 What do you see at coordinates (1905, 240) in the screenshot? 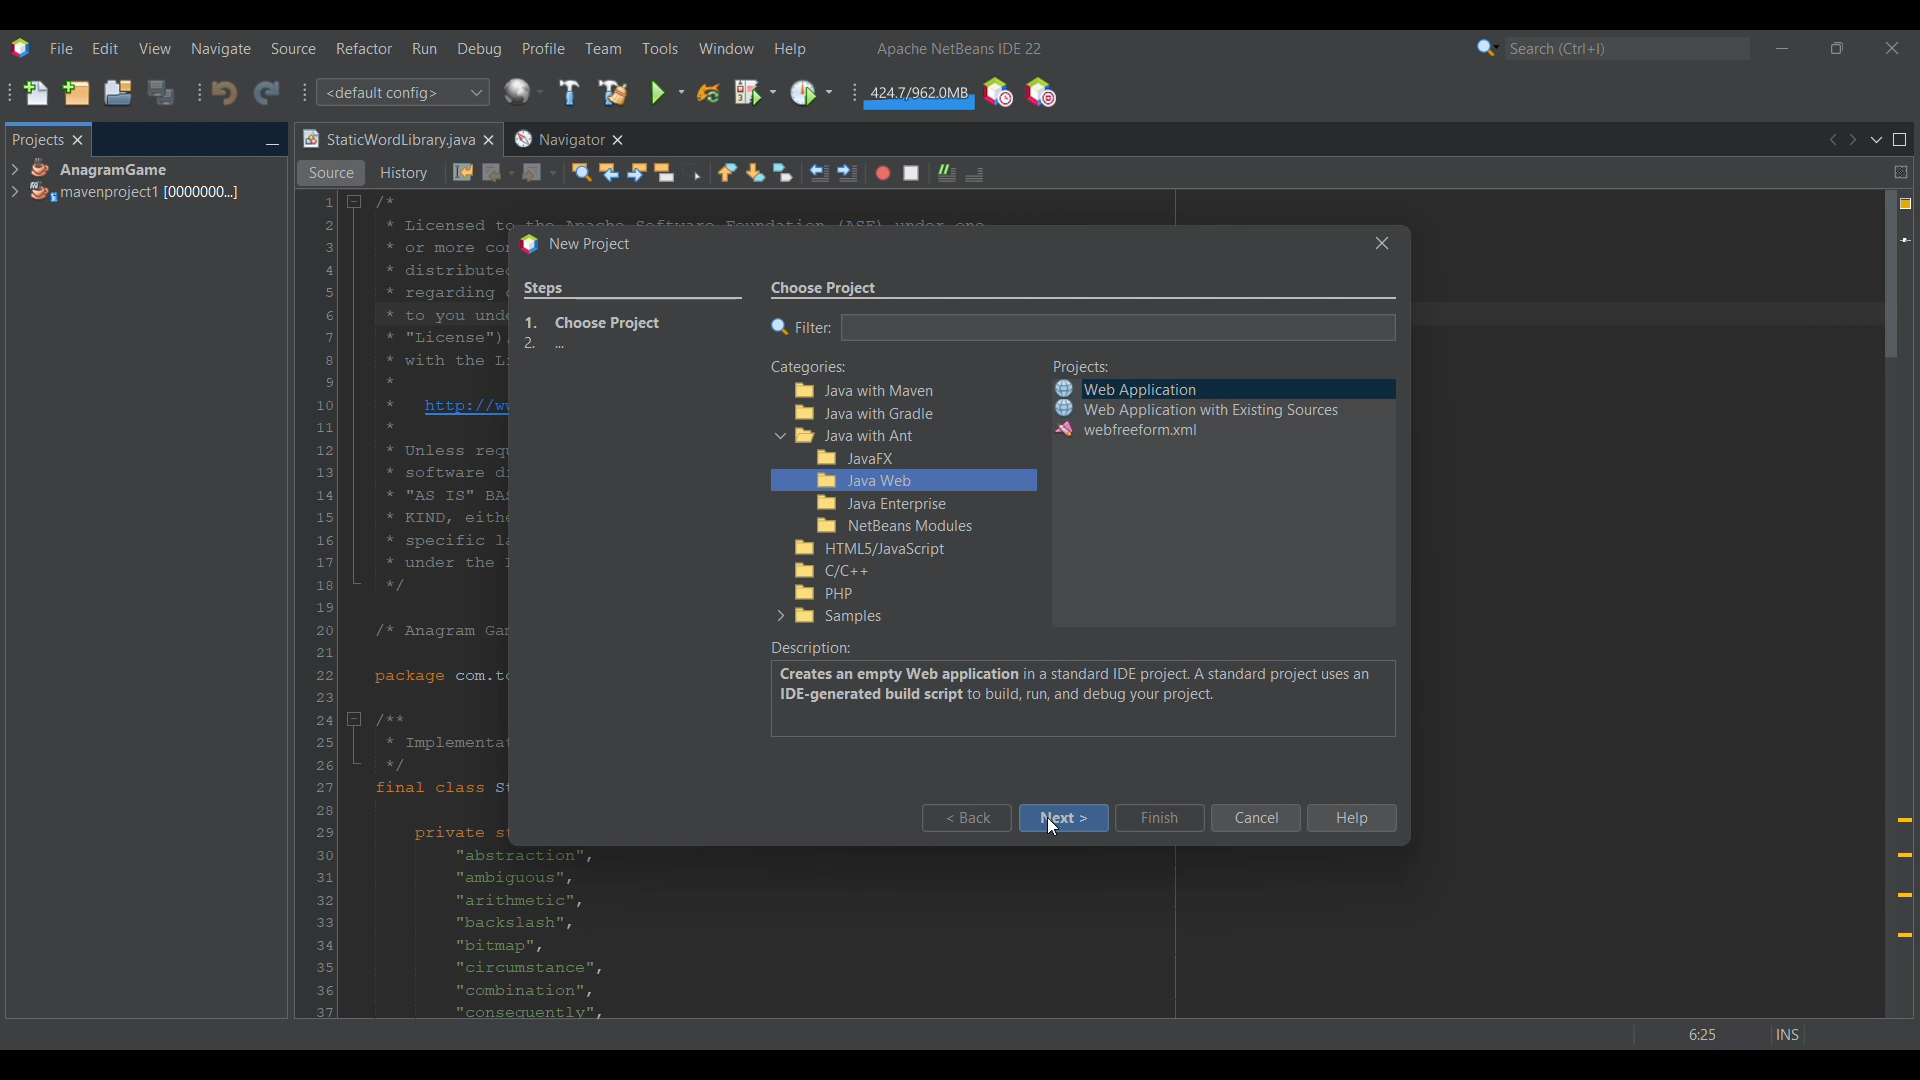
I see `Current line` at bounding box center [1905, 240].